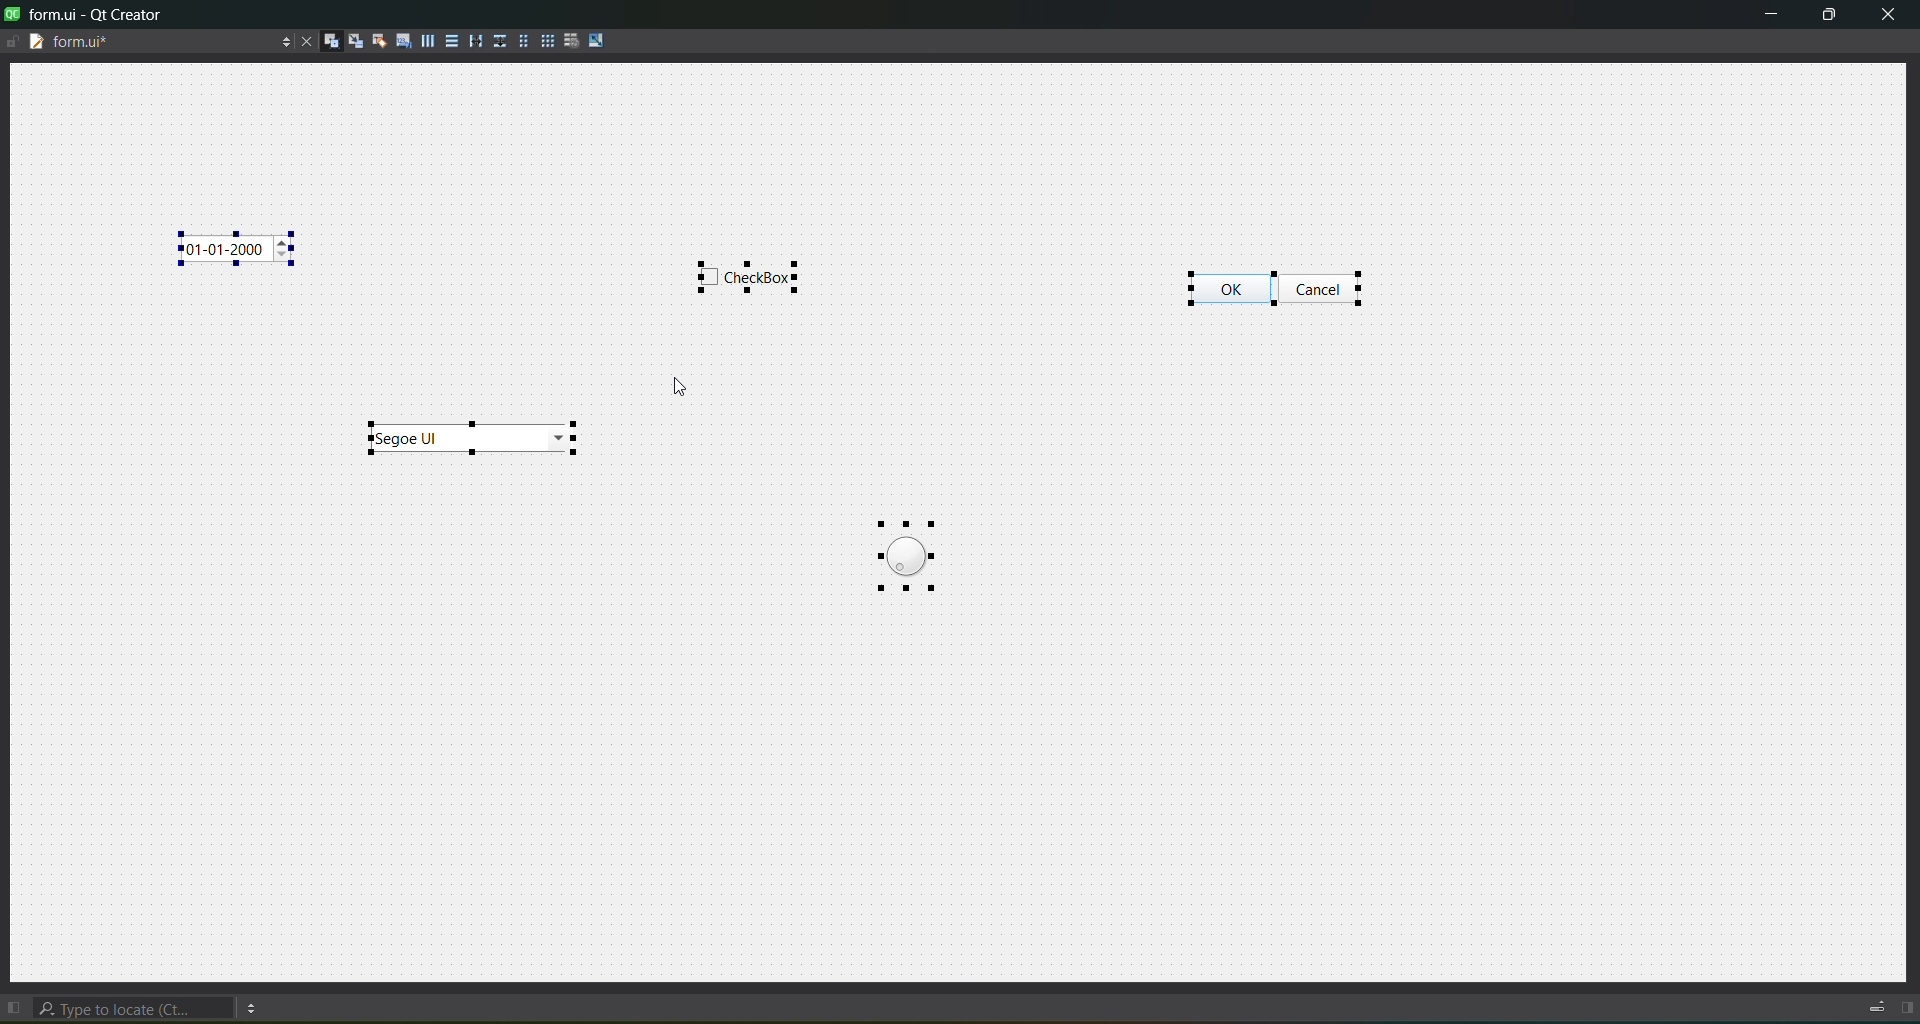  I want to click on Layout Vertical Splitter, so click(499, 40).